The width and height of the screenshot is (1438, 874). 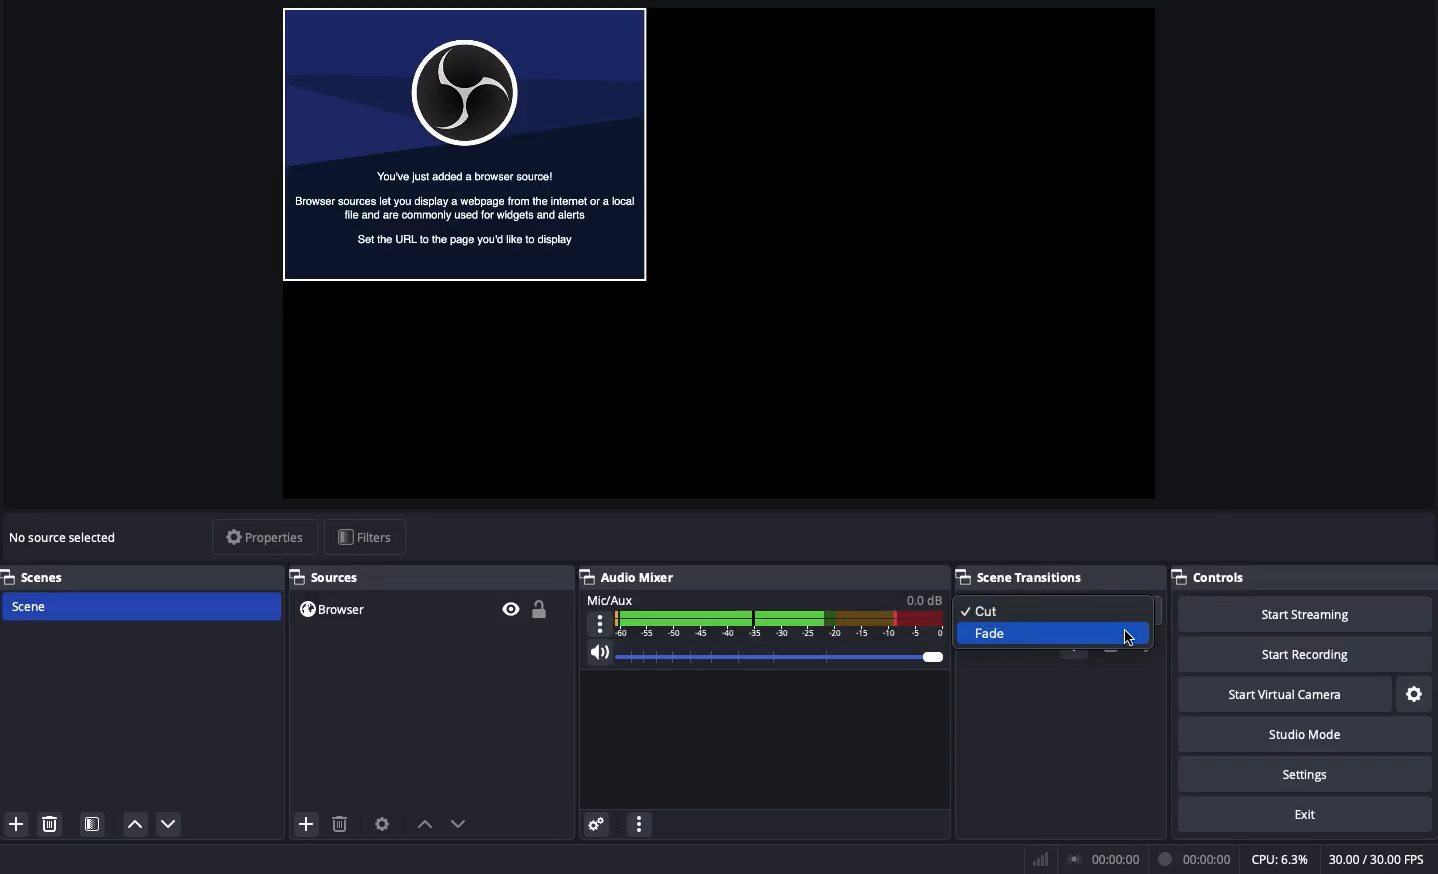 What do you see at coordinates (510, 609) in the screenshot?
I see `Visible ` at bounding box center [510, 609].